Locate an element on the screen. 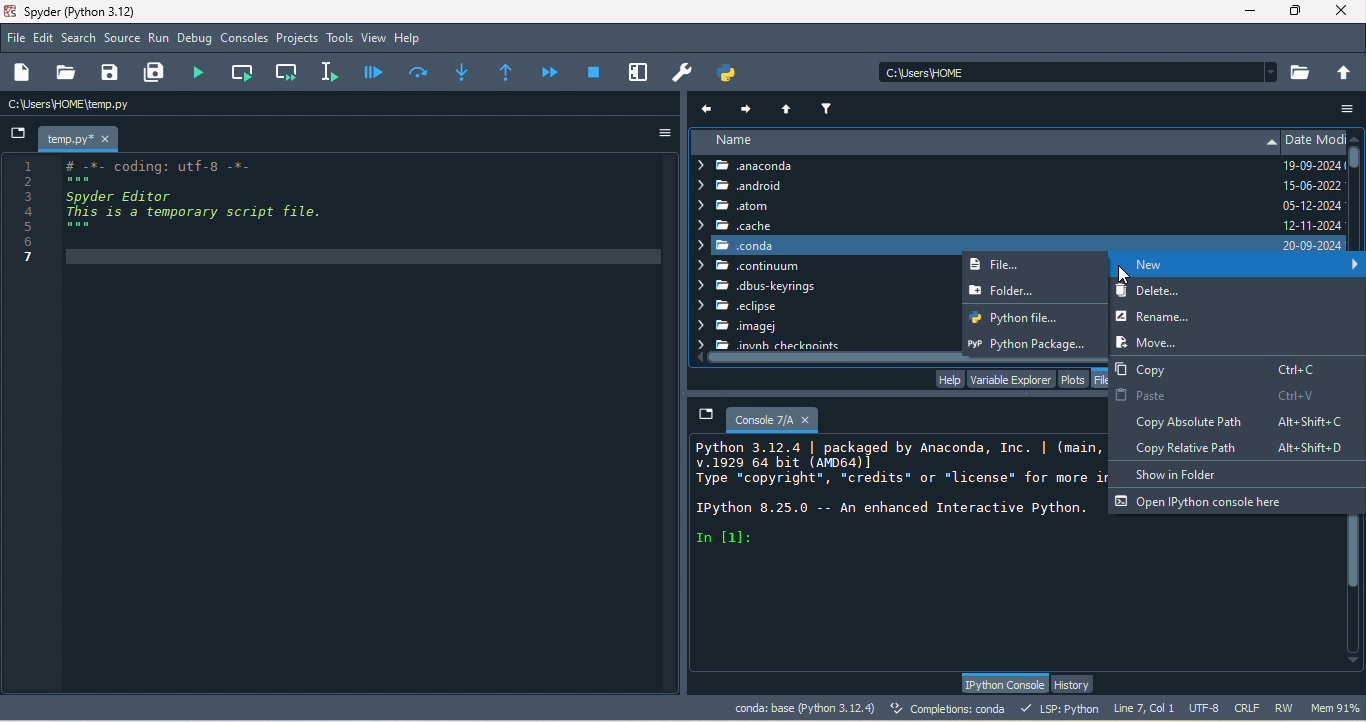  new is located at coordinates (25, 73).